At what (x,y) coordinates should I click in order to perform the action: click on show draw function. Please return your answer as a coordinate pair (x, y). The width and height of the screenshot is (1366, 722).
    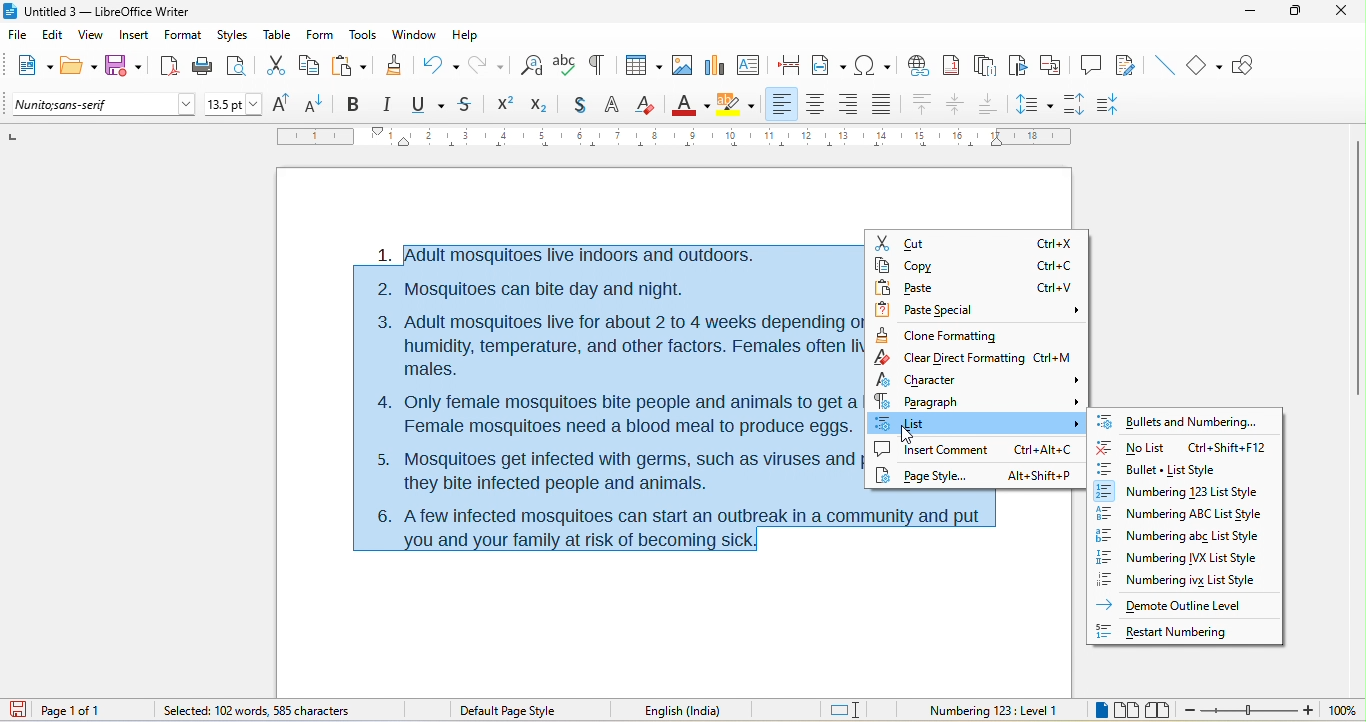
    Looking at the image, I should click on (1249, 67).